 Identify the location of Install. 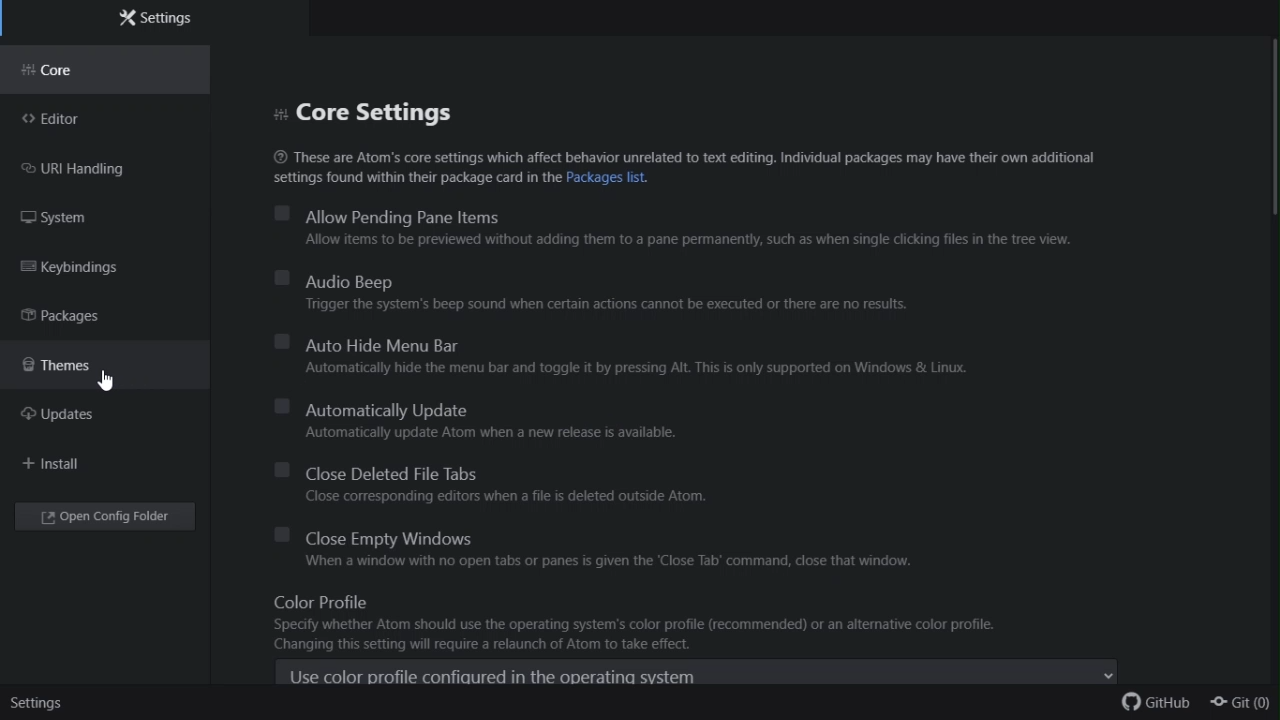
(56, 464).